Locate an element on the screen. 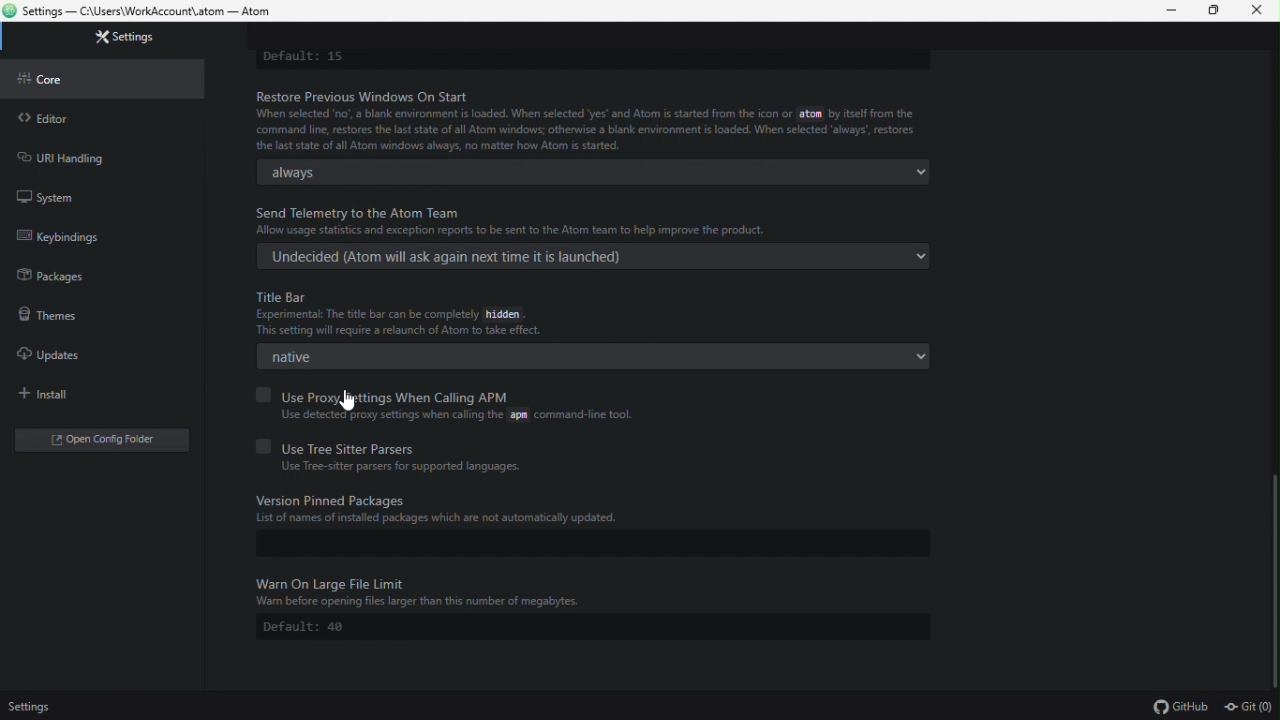  Themes is located at coordinates (96, 313).